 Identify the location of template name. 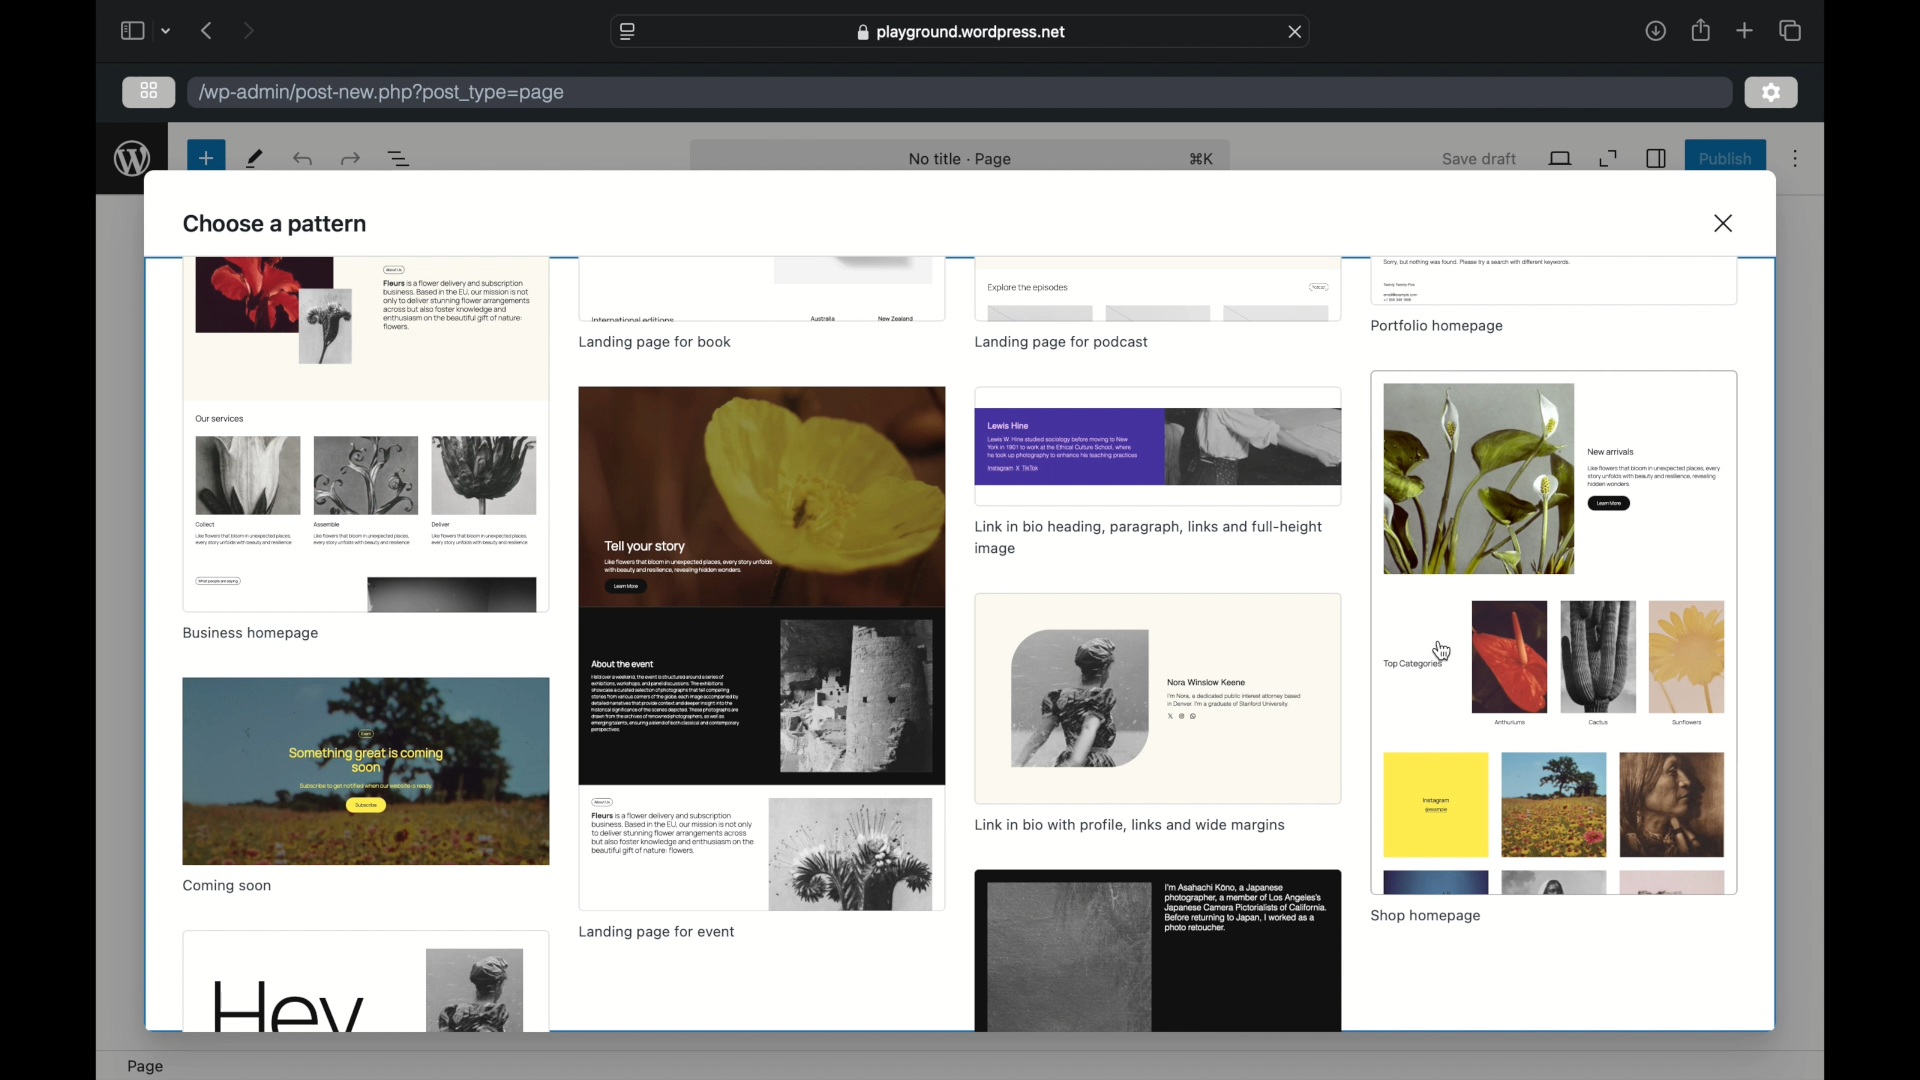
(1063, 343).